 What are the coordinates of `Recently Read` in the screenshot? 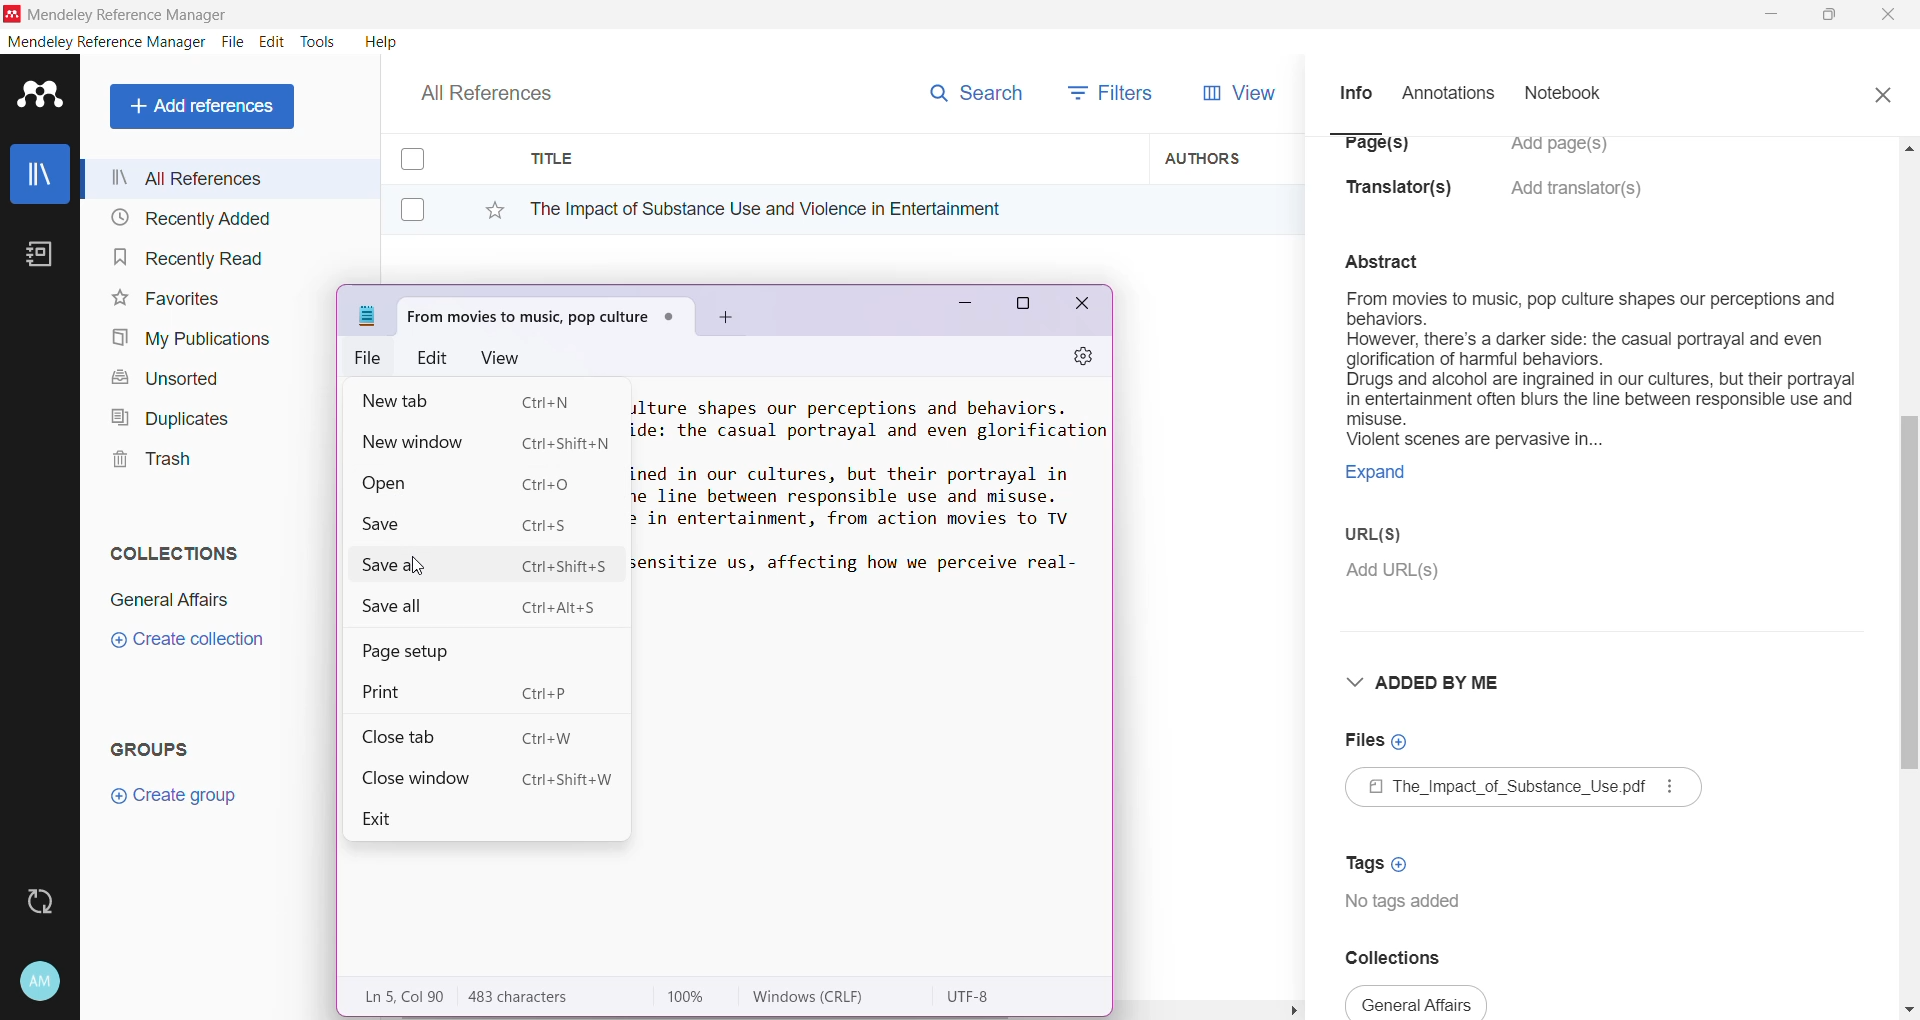 It's located at (188, 257).